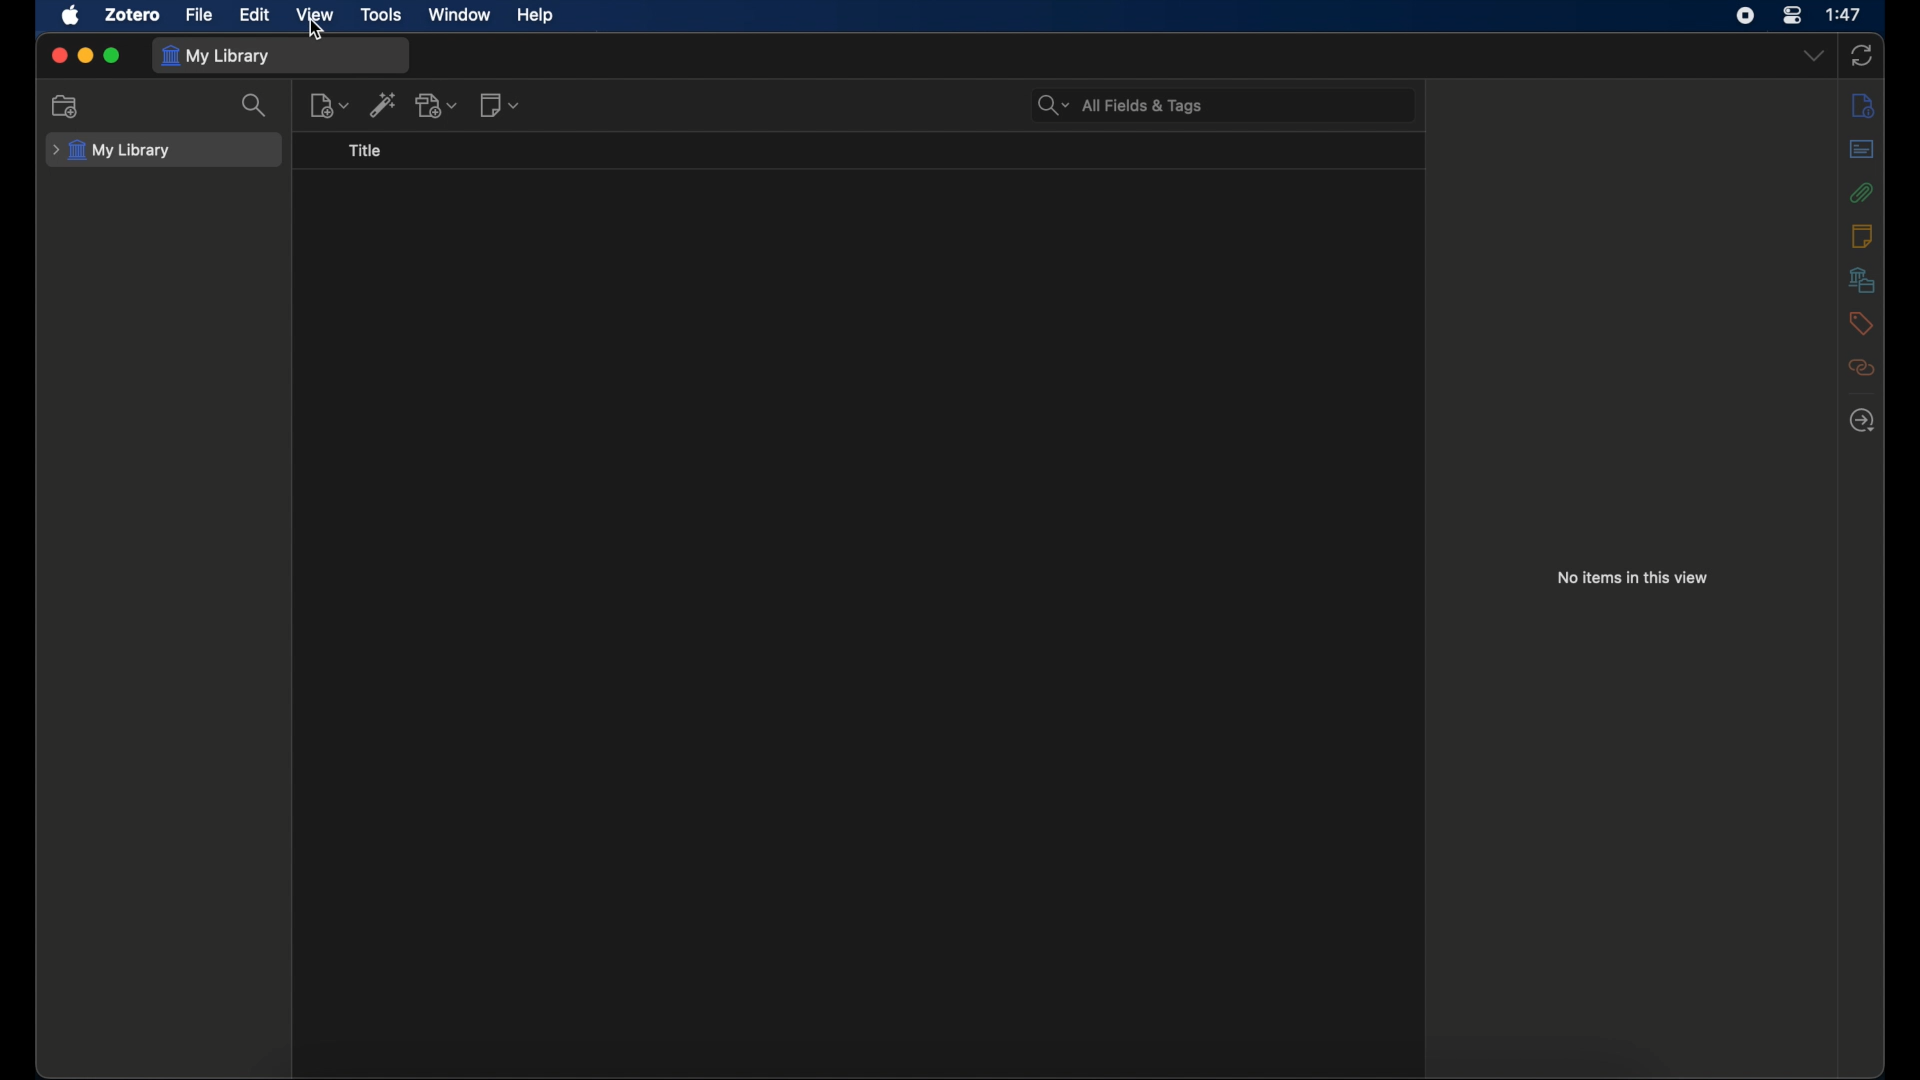 The image size is (1920, 1080). Describe the element at coordinates (384, 104) in the screenshot. I see `add item by identifier` at that location.